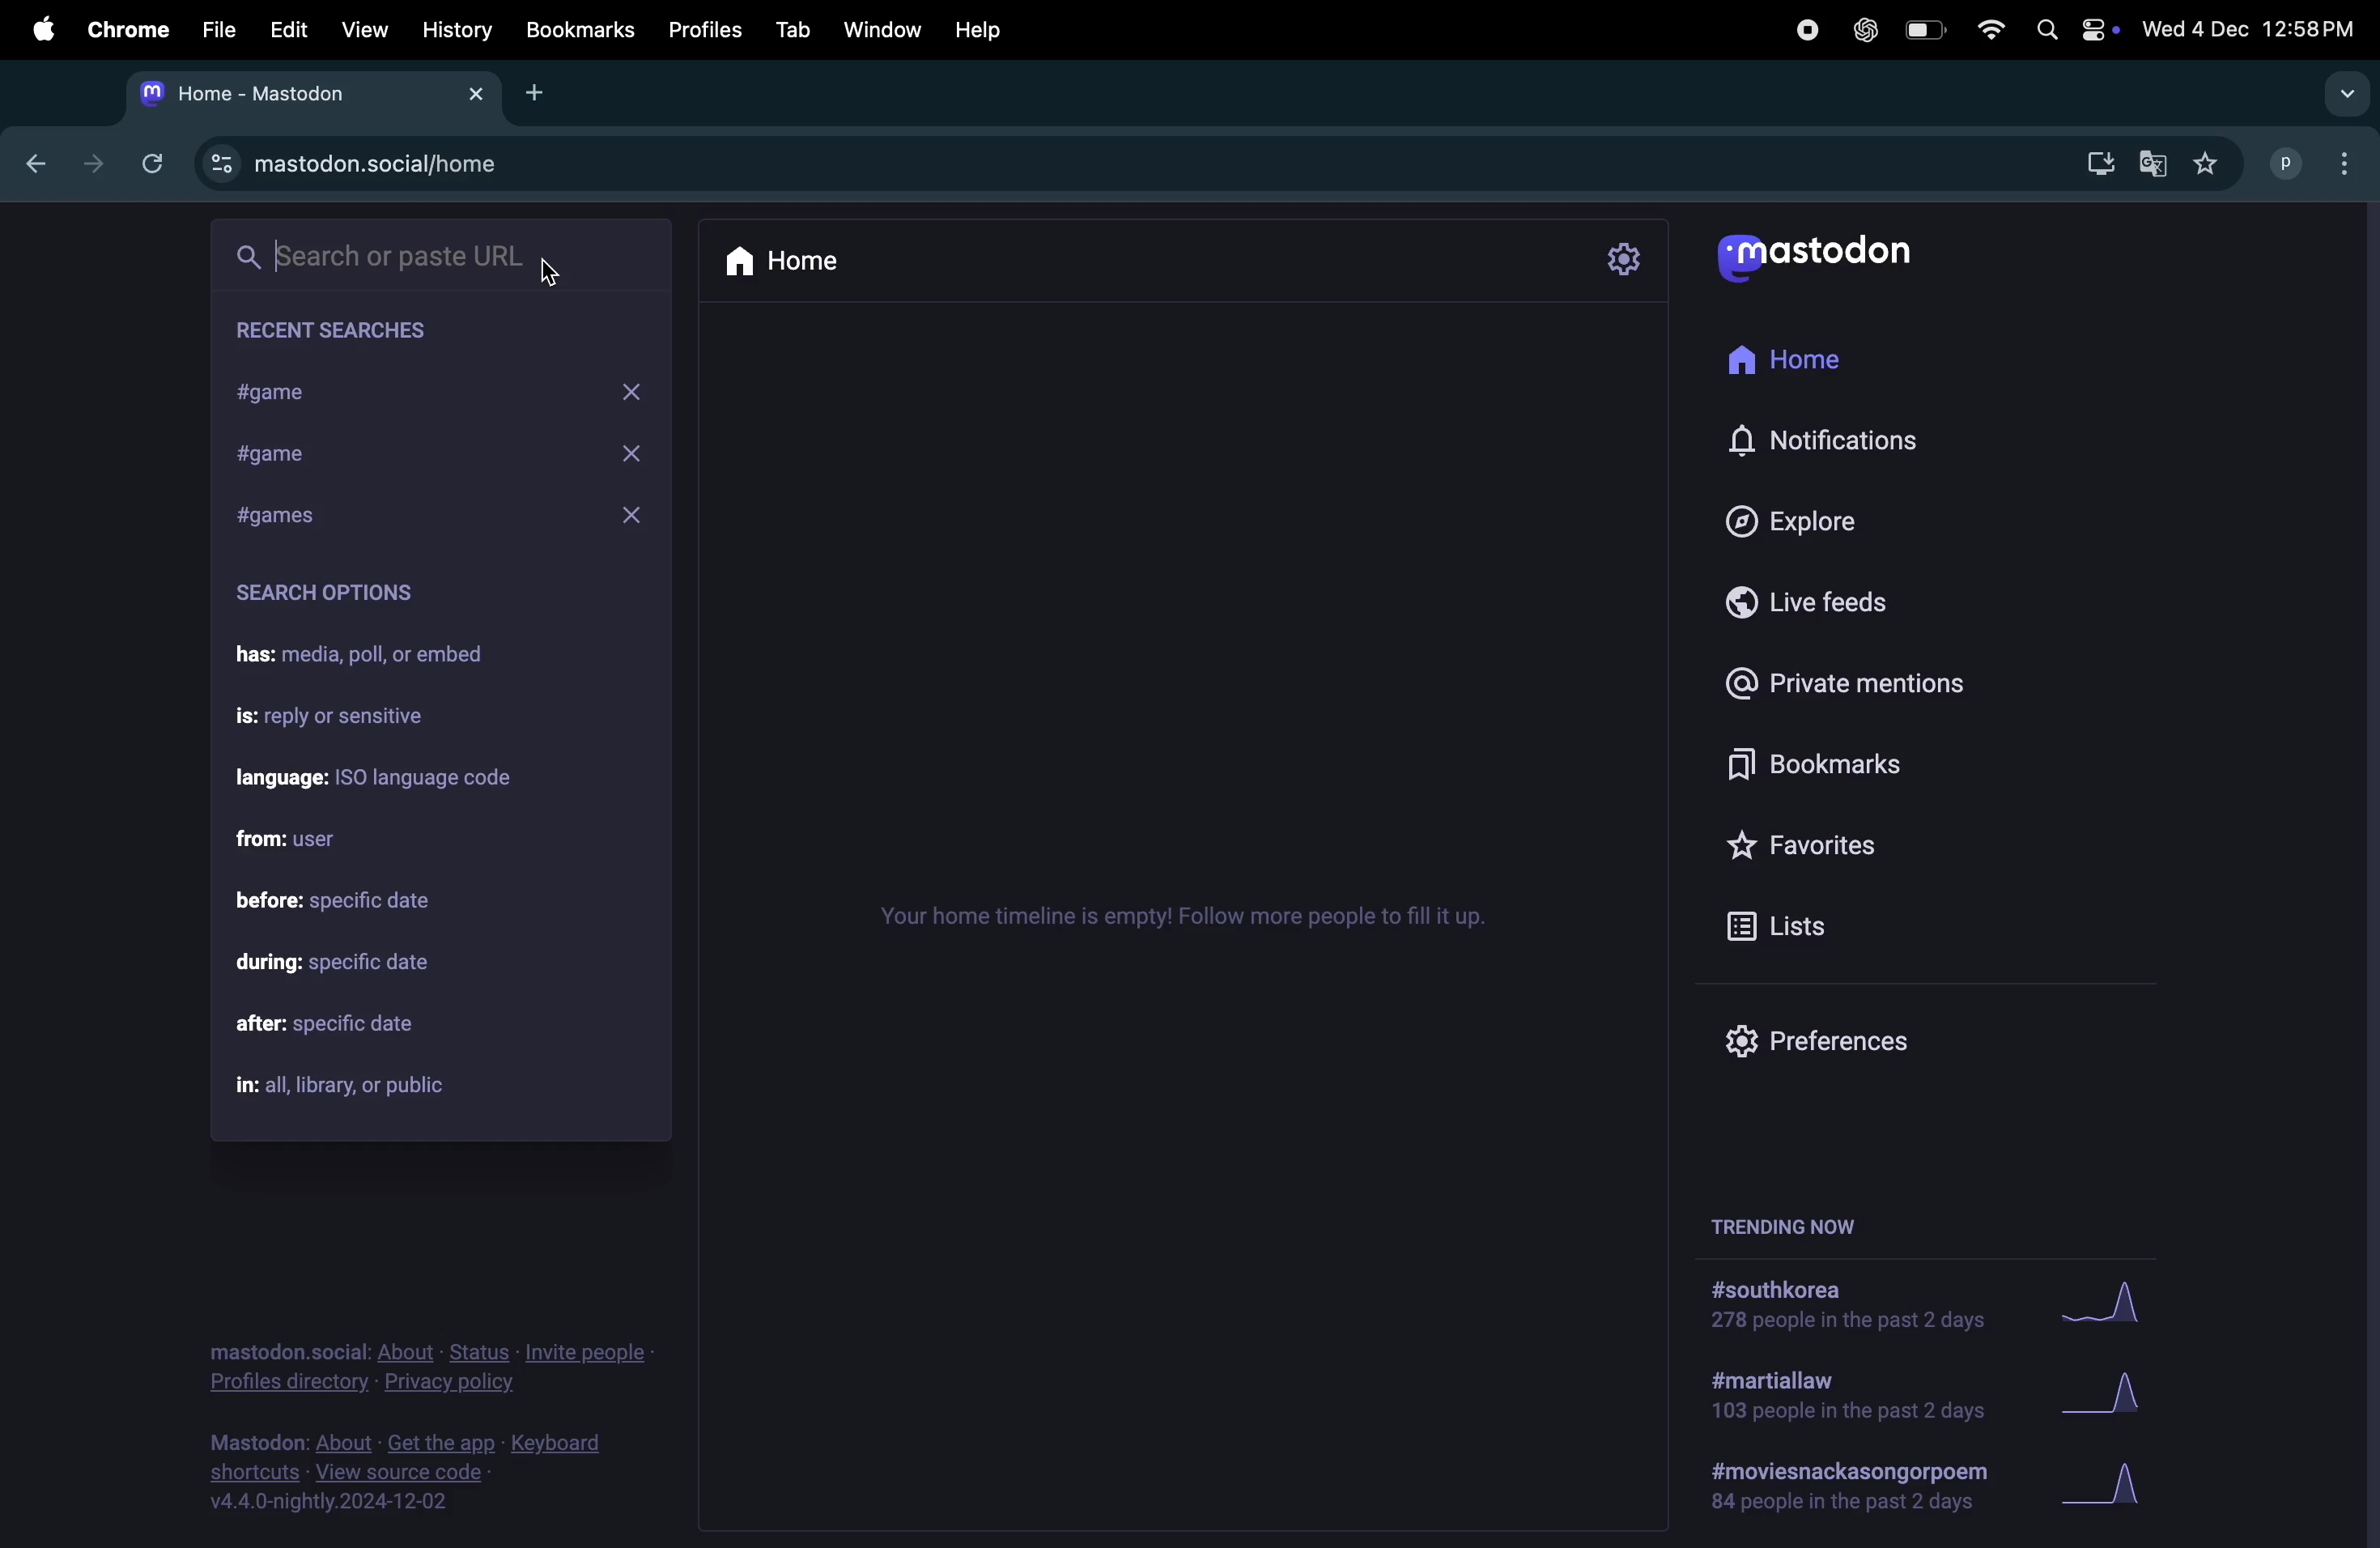 Image resolution: width=2380 pixels, height=1548 pixels. I want to click on From: user, so click(299, 836).